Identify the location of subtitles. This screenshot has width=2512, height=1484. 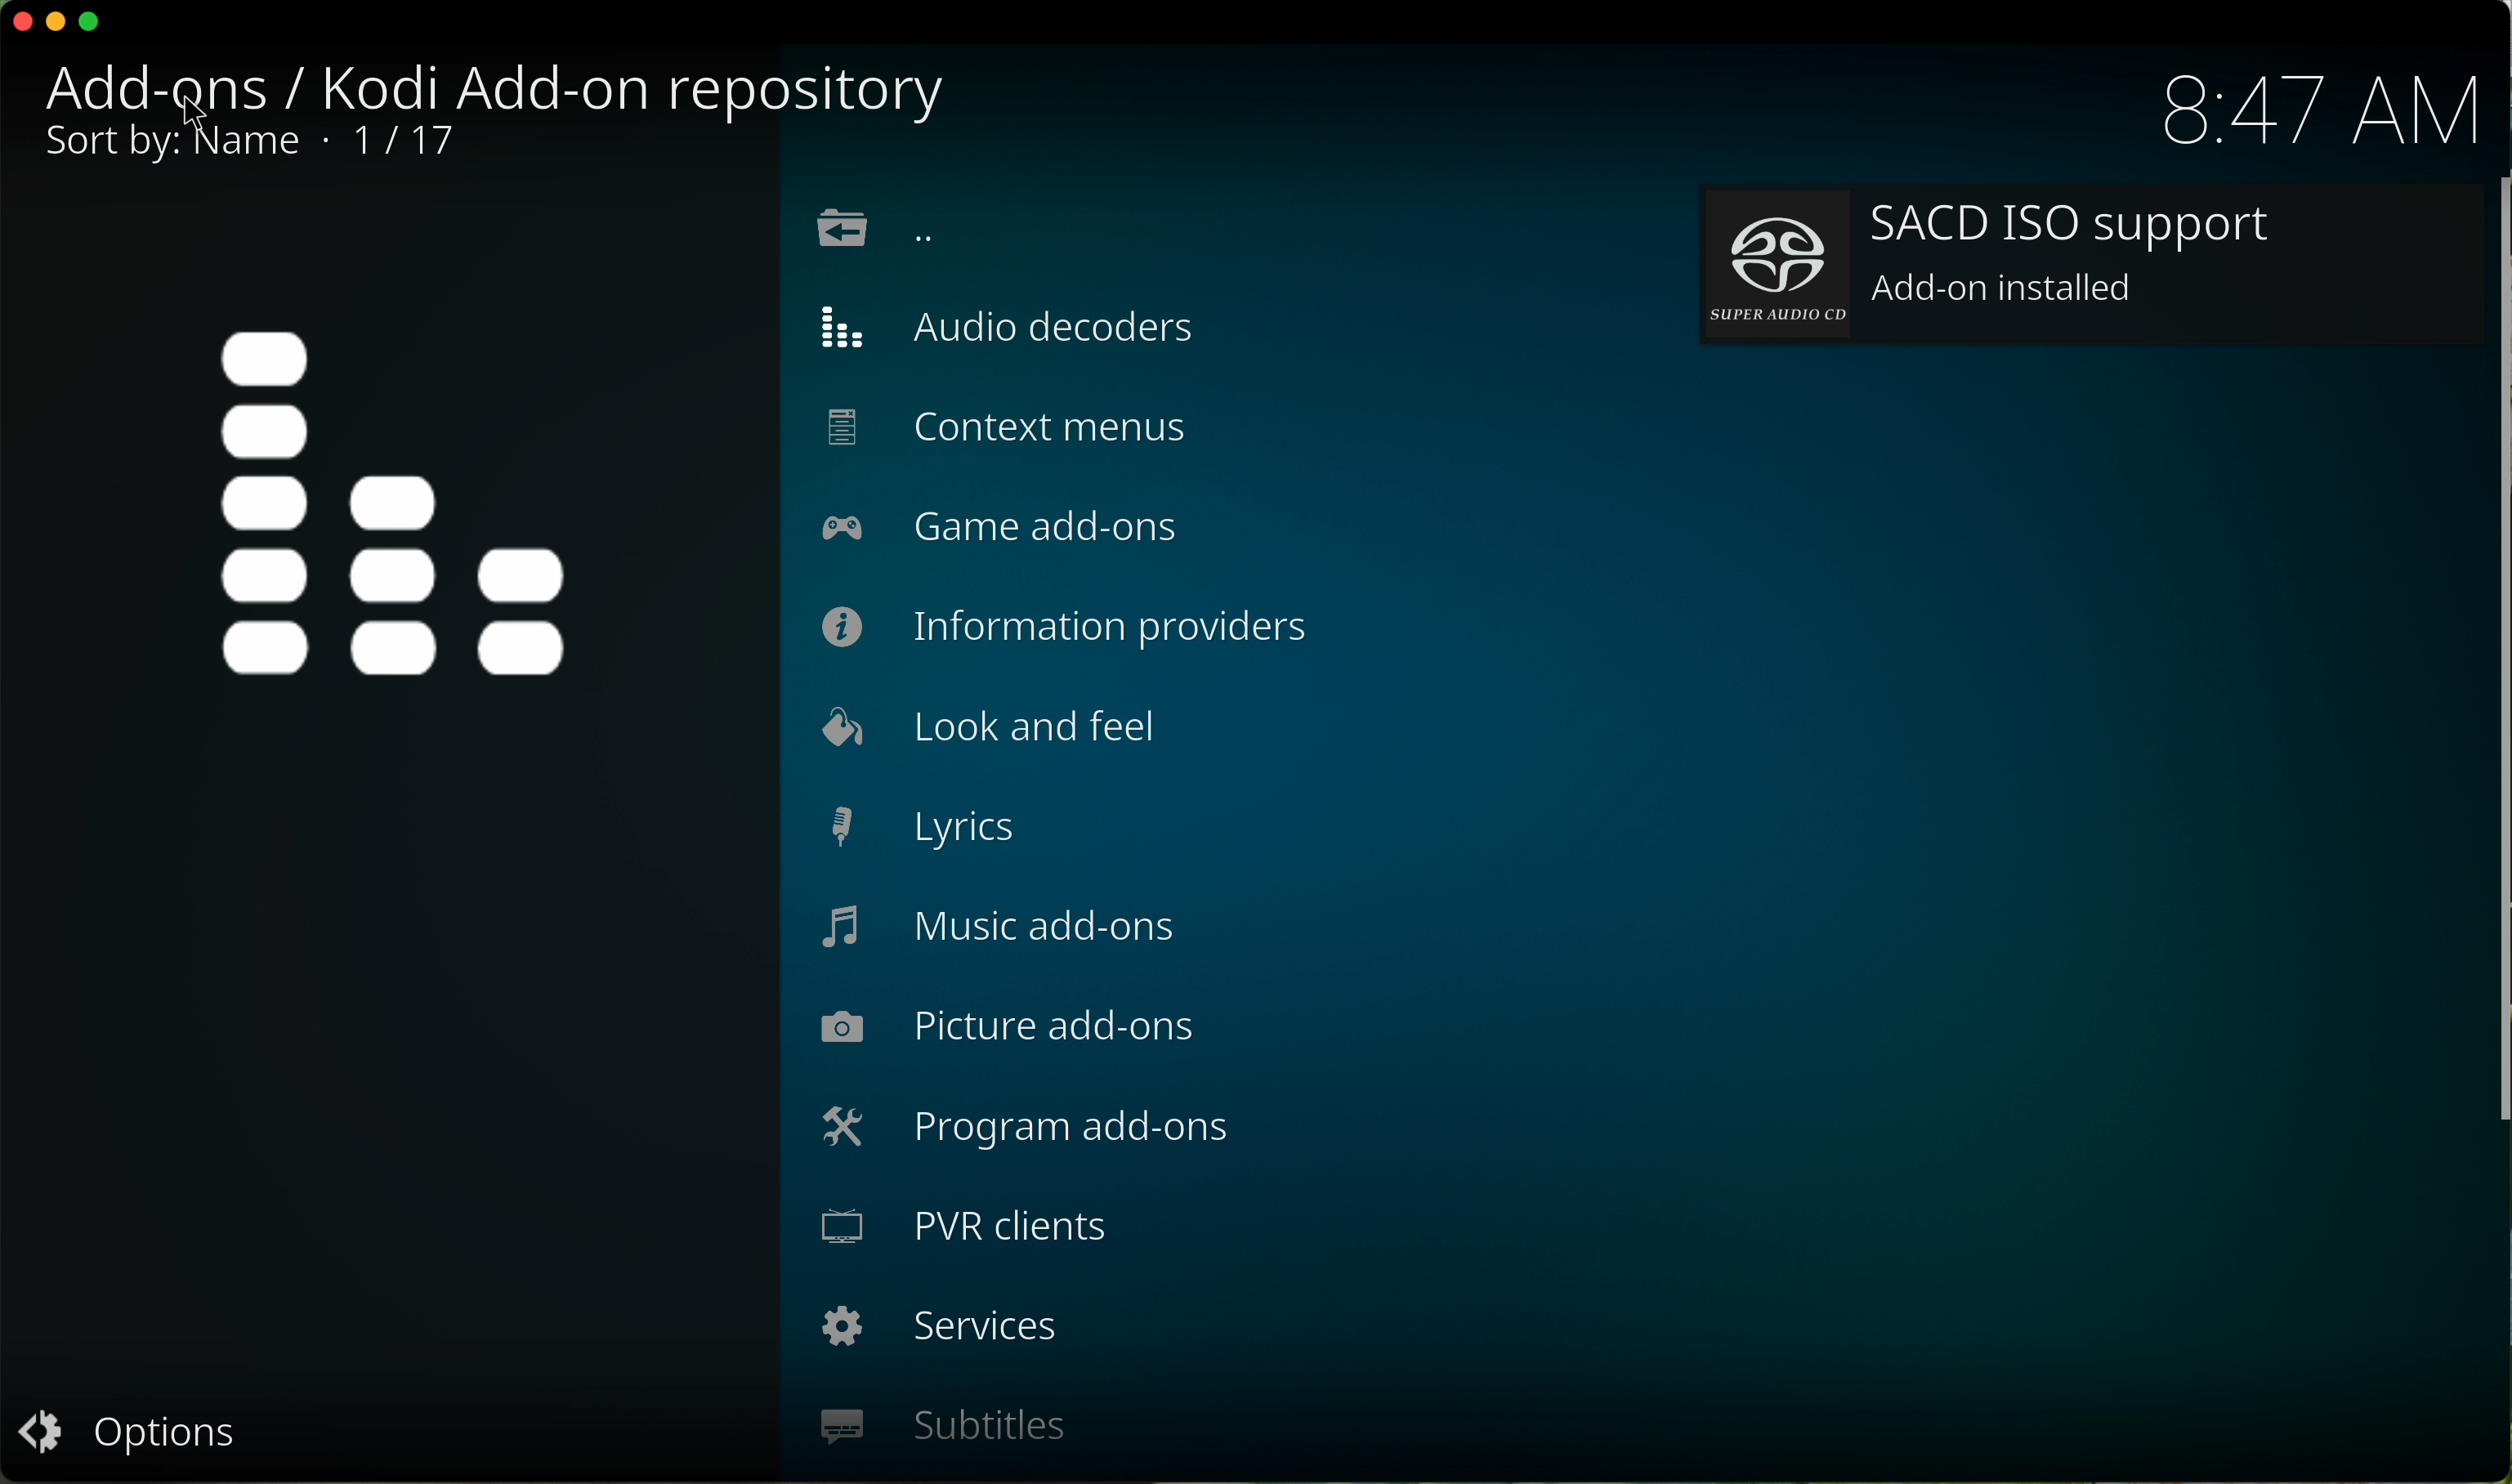
(942, 1427).